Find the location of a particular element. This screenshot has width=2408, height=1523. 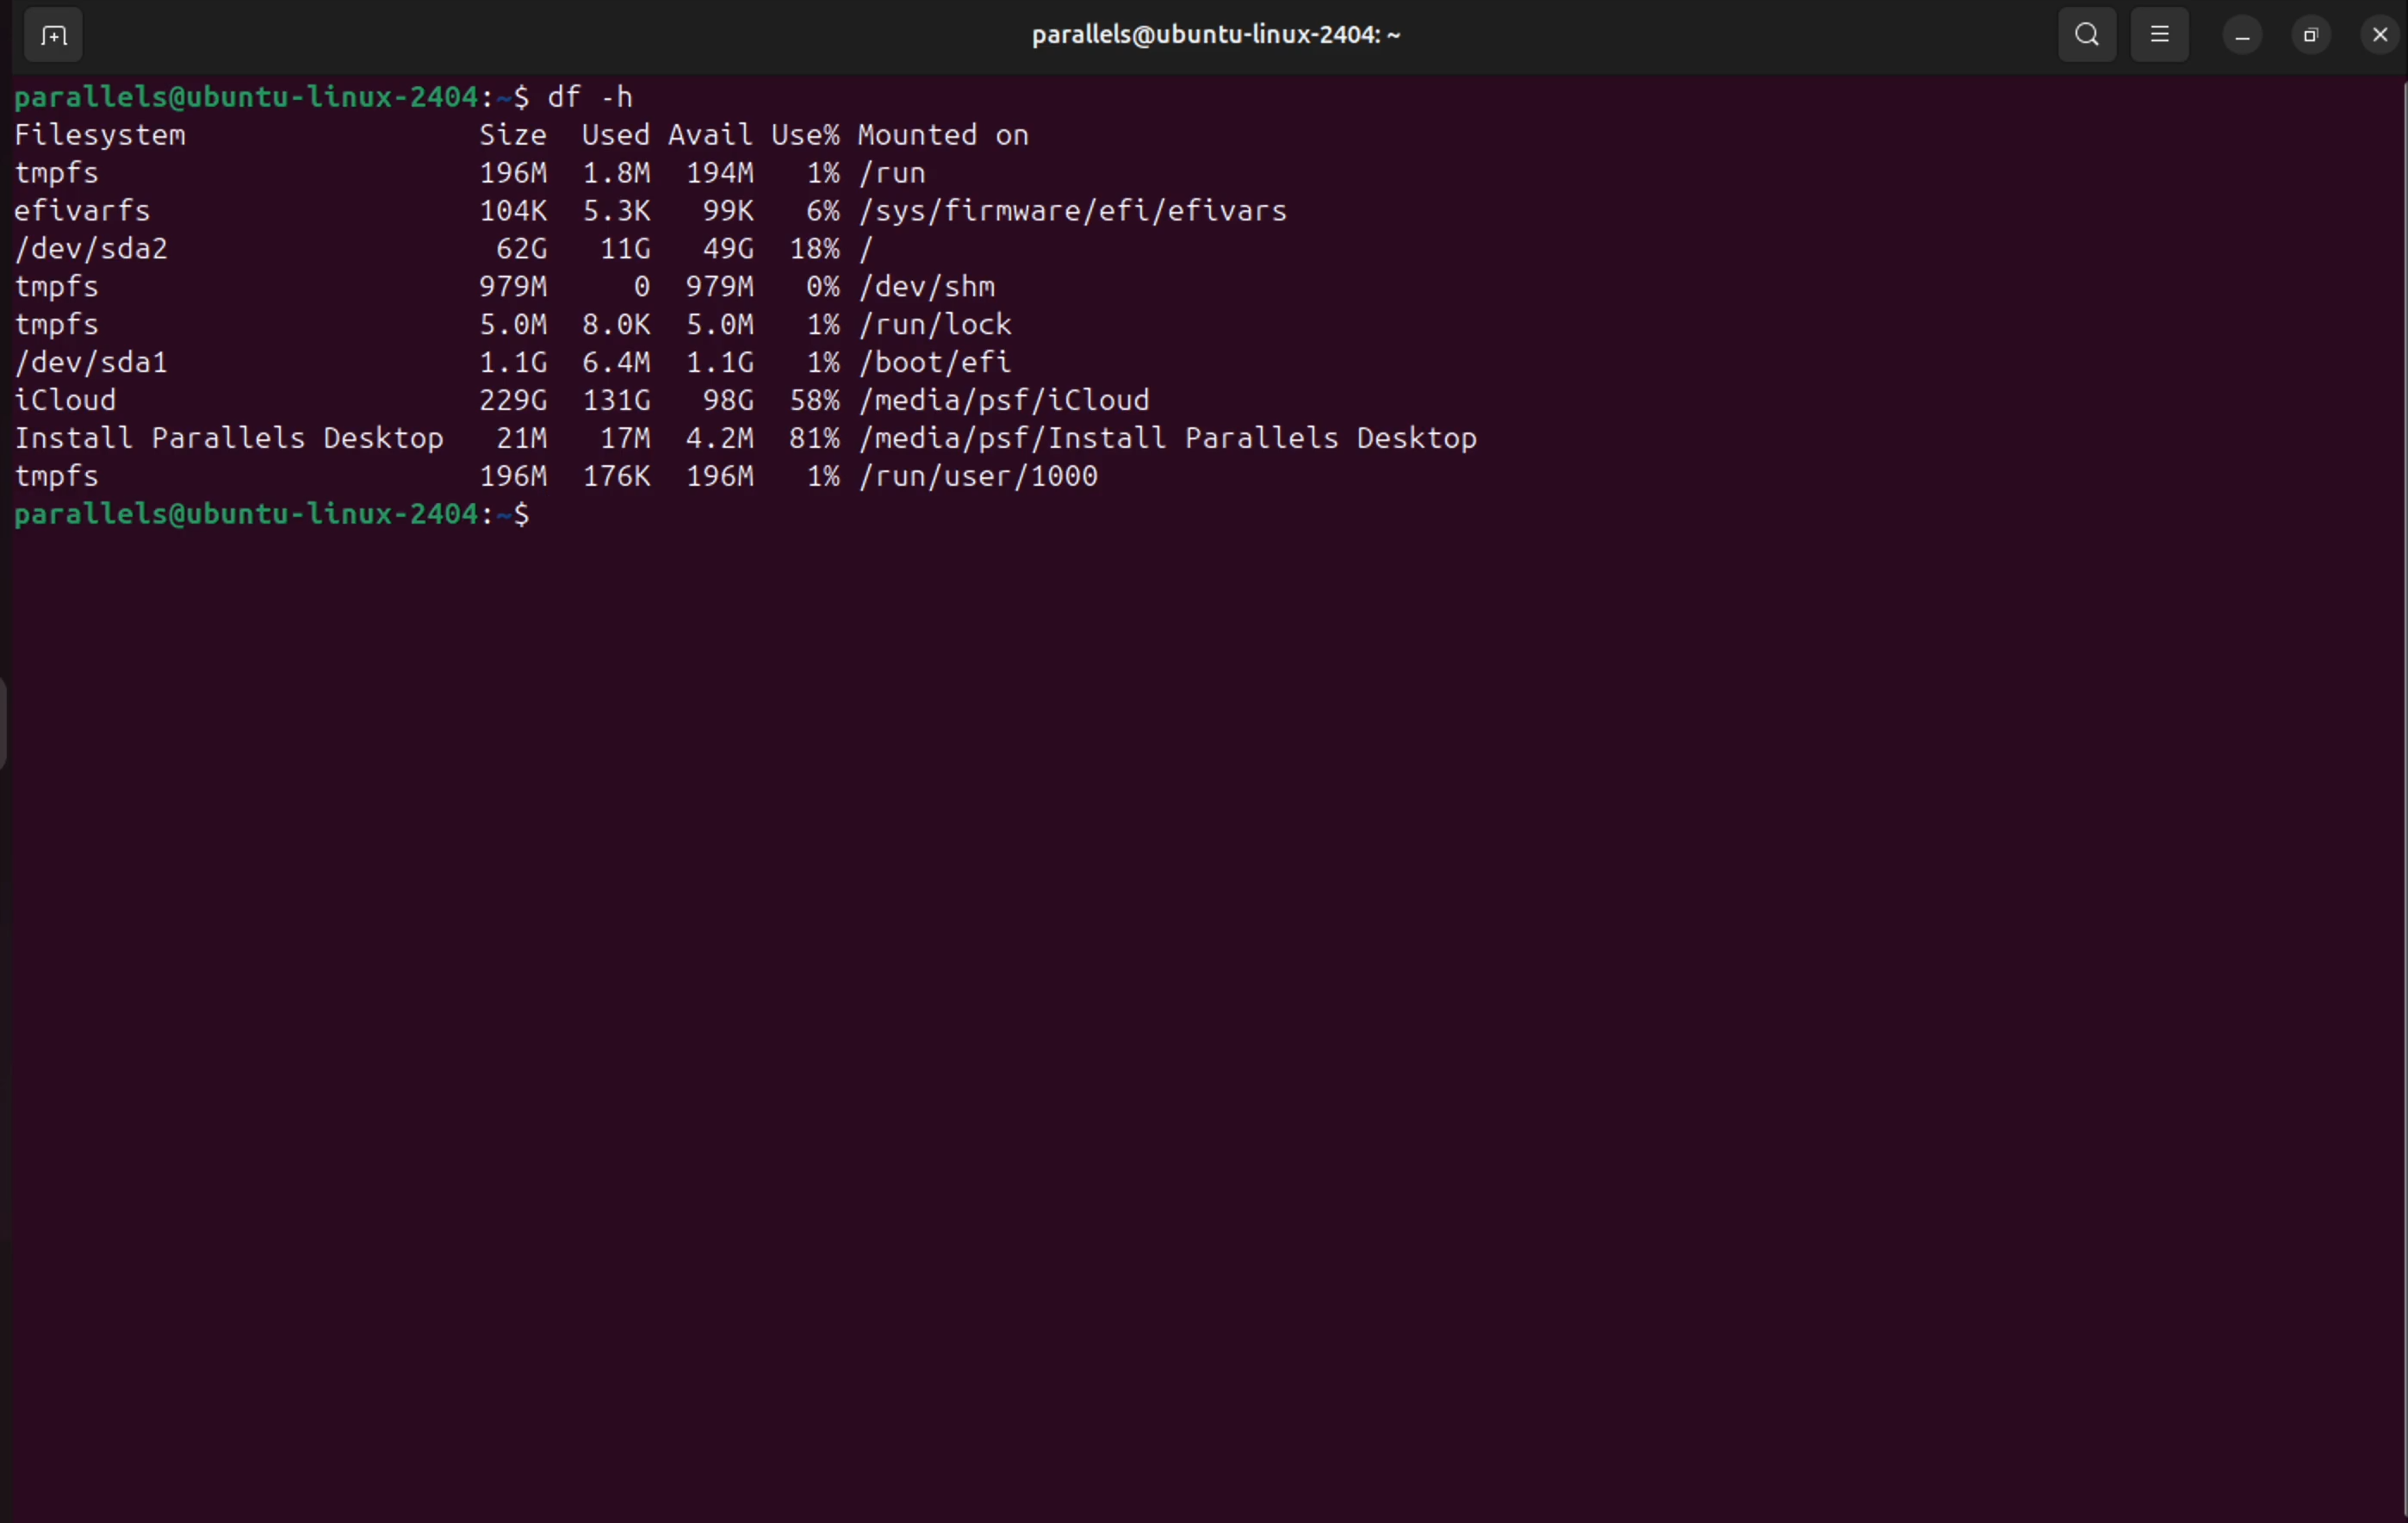

parallels@ubuntu-linux-2404:~ is located at coordinates (1223, 34).